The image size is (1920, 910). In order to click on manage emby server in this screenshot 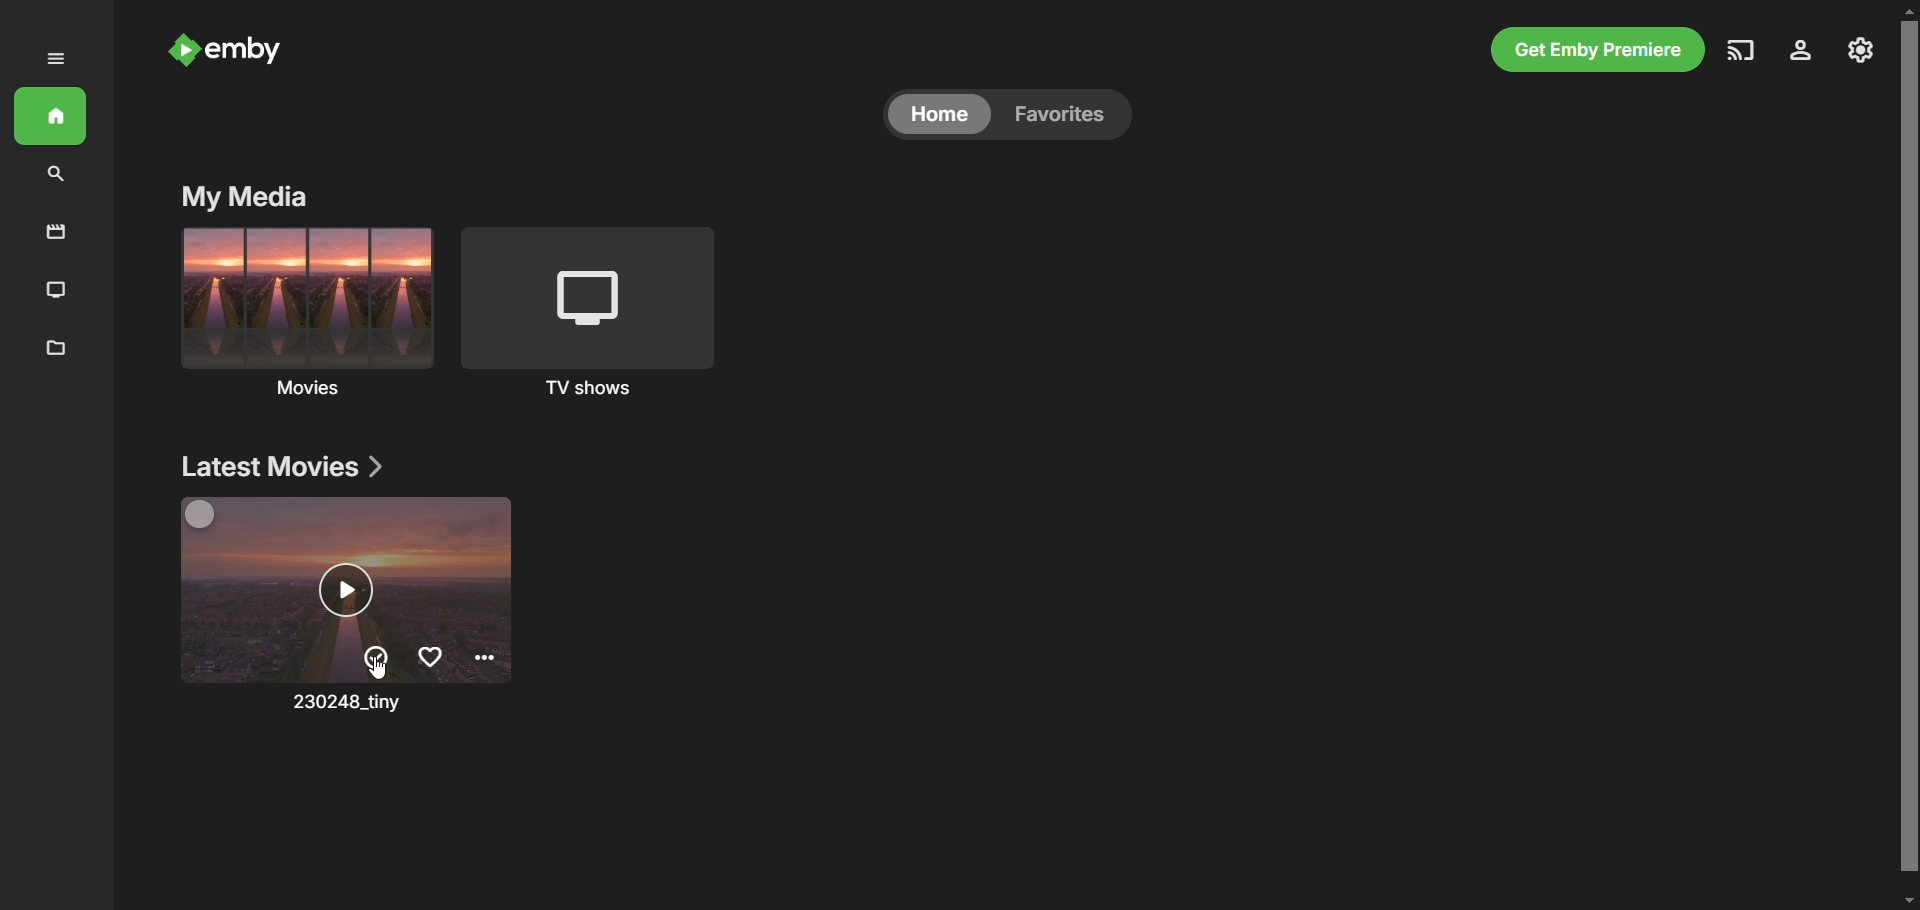, I will do `click(1799, 51)`.